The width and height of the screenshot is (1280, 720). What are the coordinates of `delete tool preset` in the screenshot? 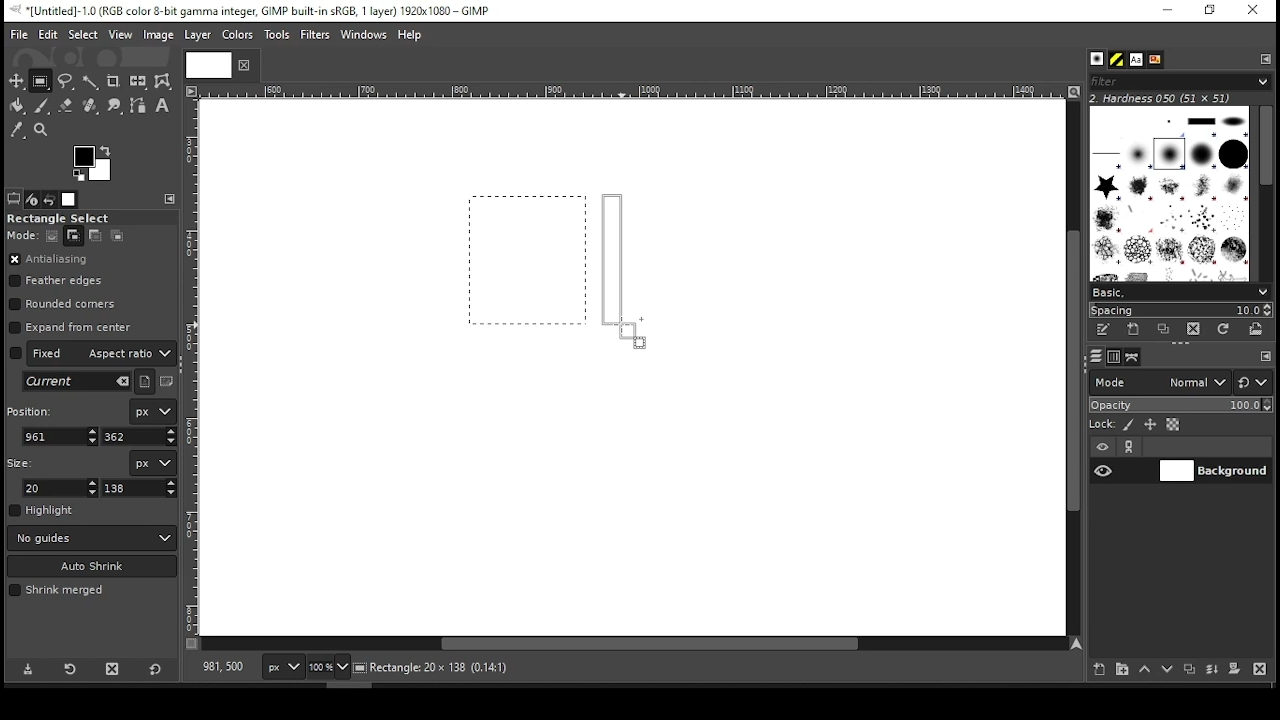 It's located at (118, 668).